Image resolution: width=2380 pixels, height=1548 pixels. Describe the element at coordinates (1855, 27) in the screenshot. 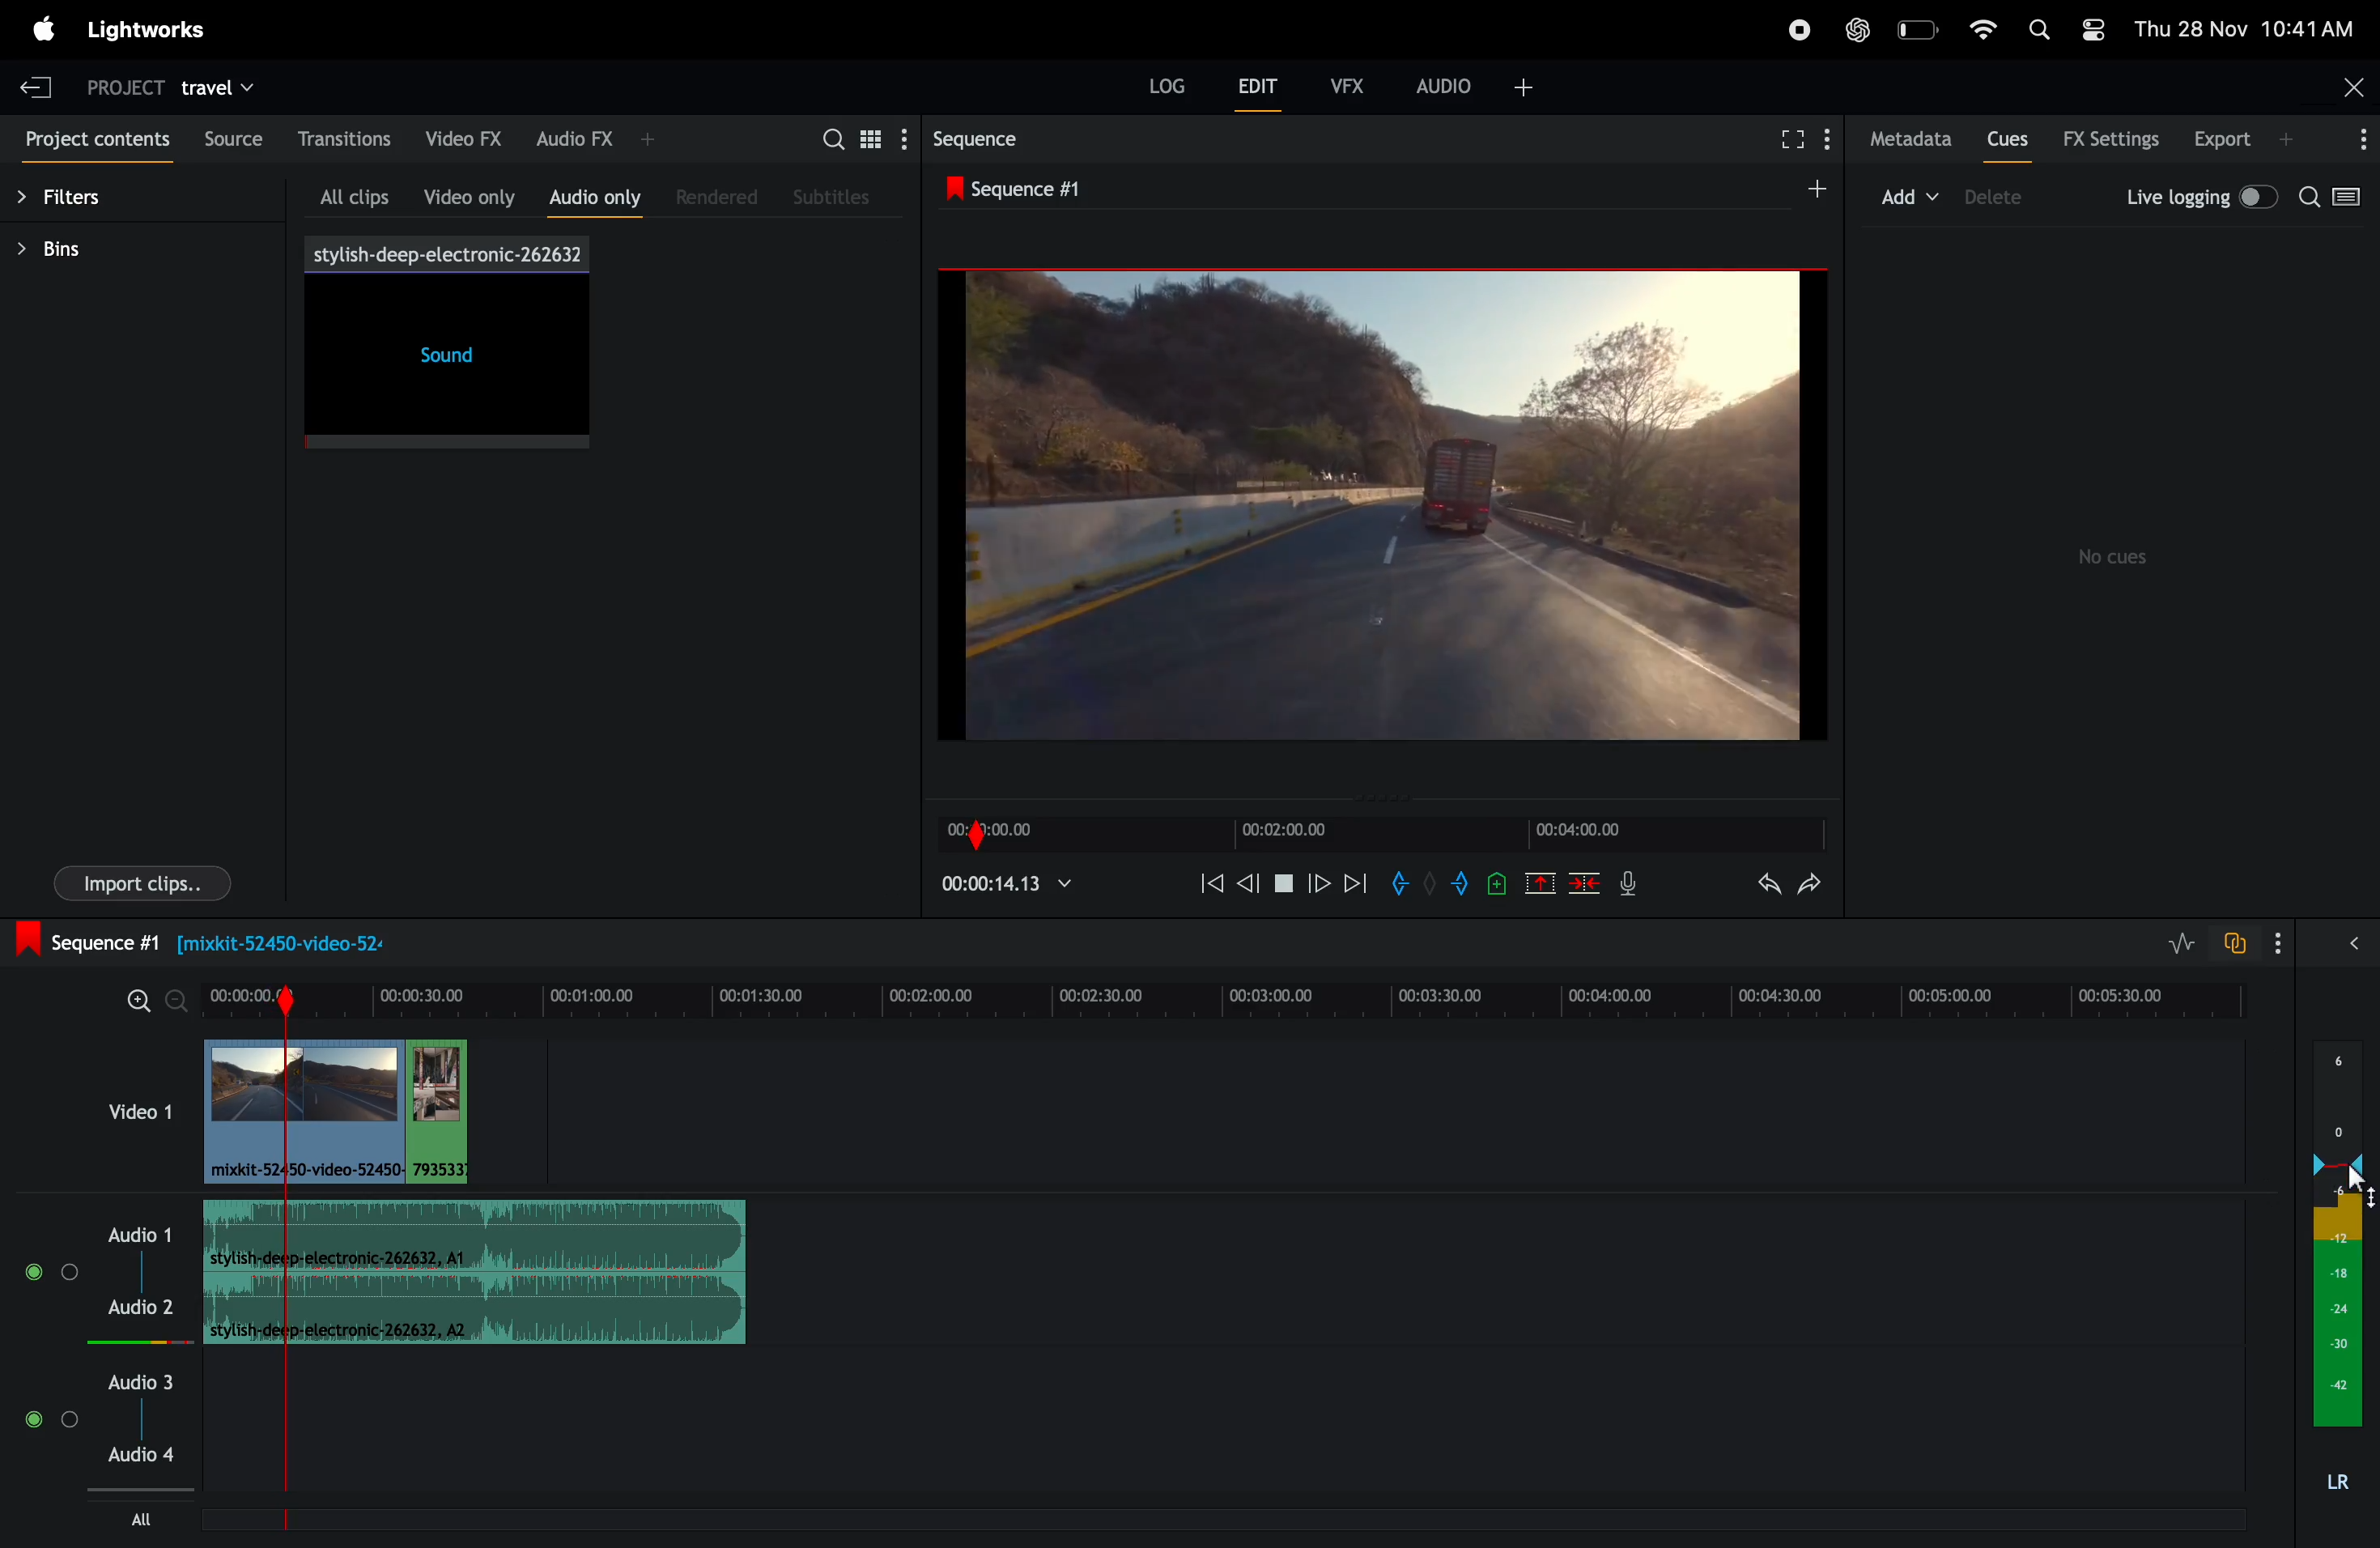

I see `chatgpt` at that location.